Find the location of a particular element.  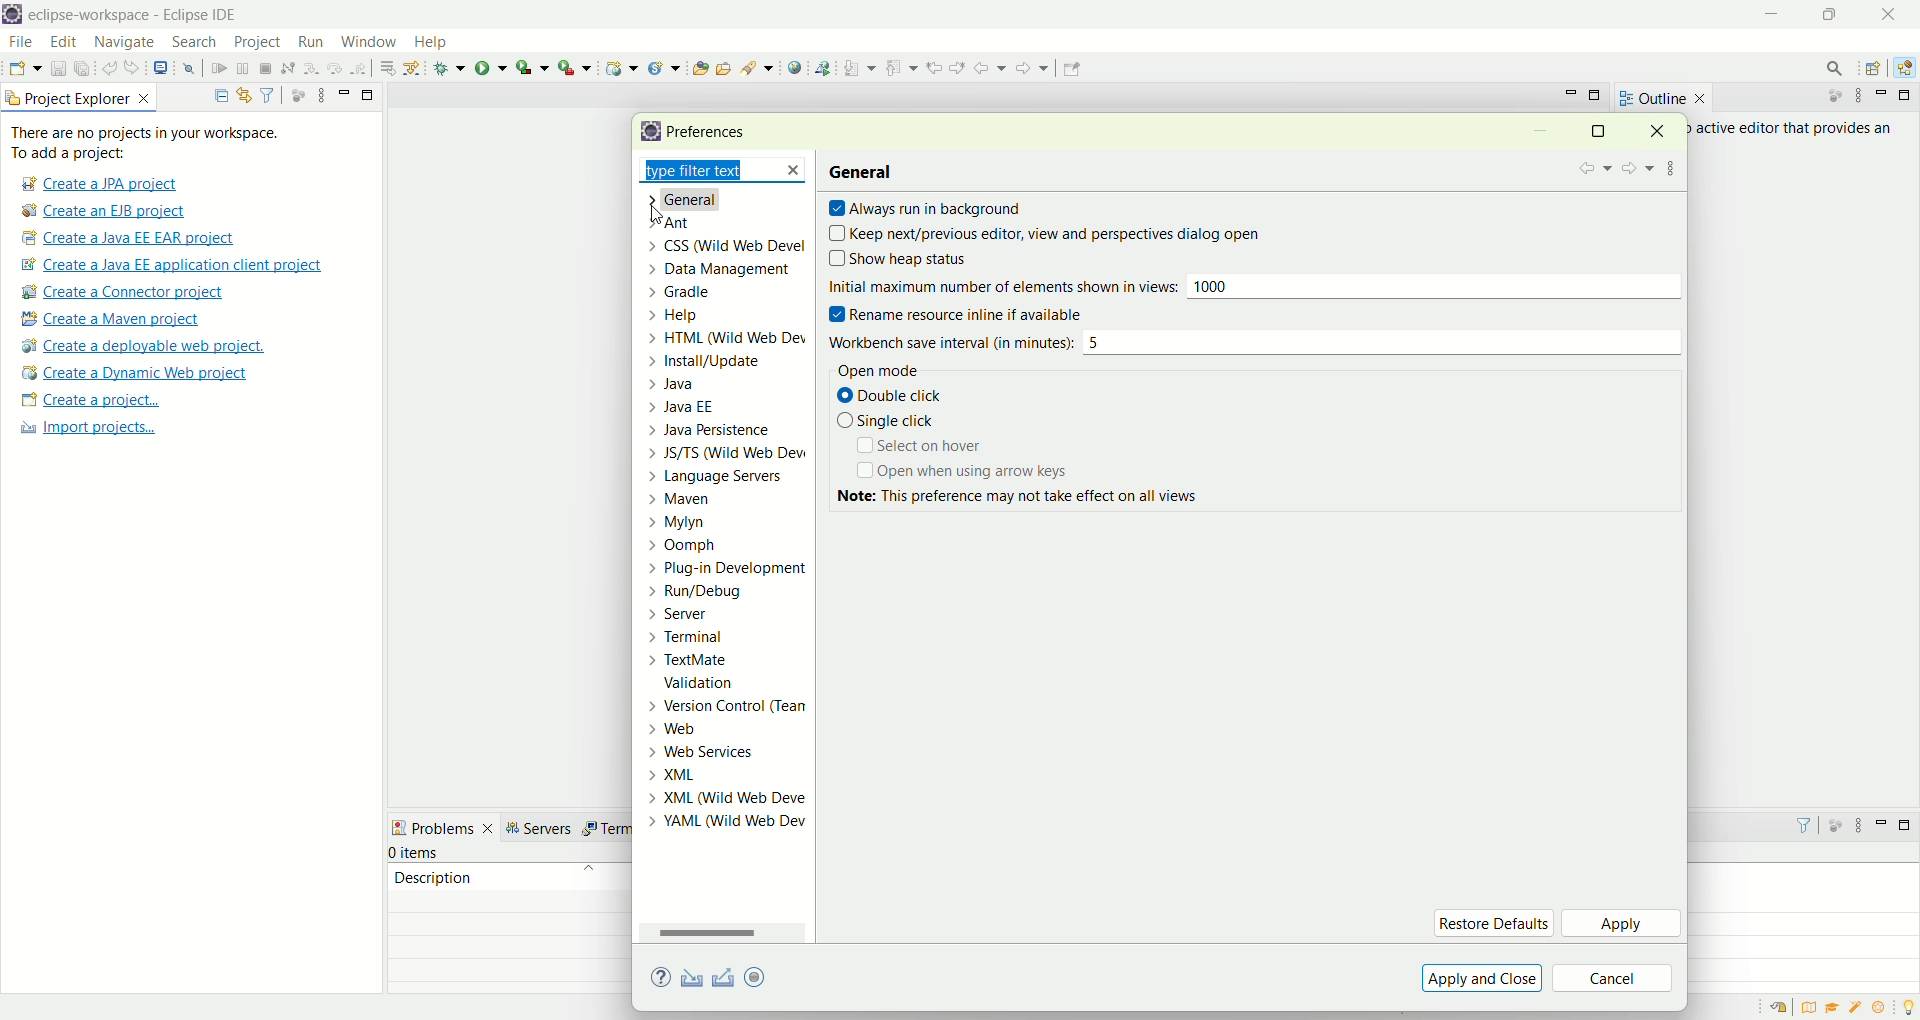

file is located at coordinates (19, 43).